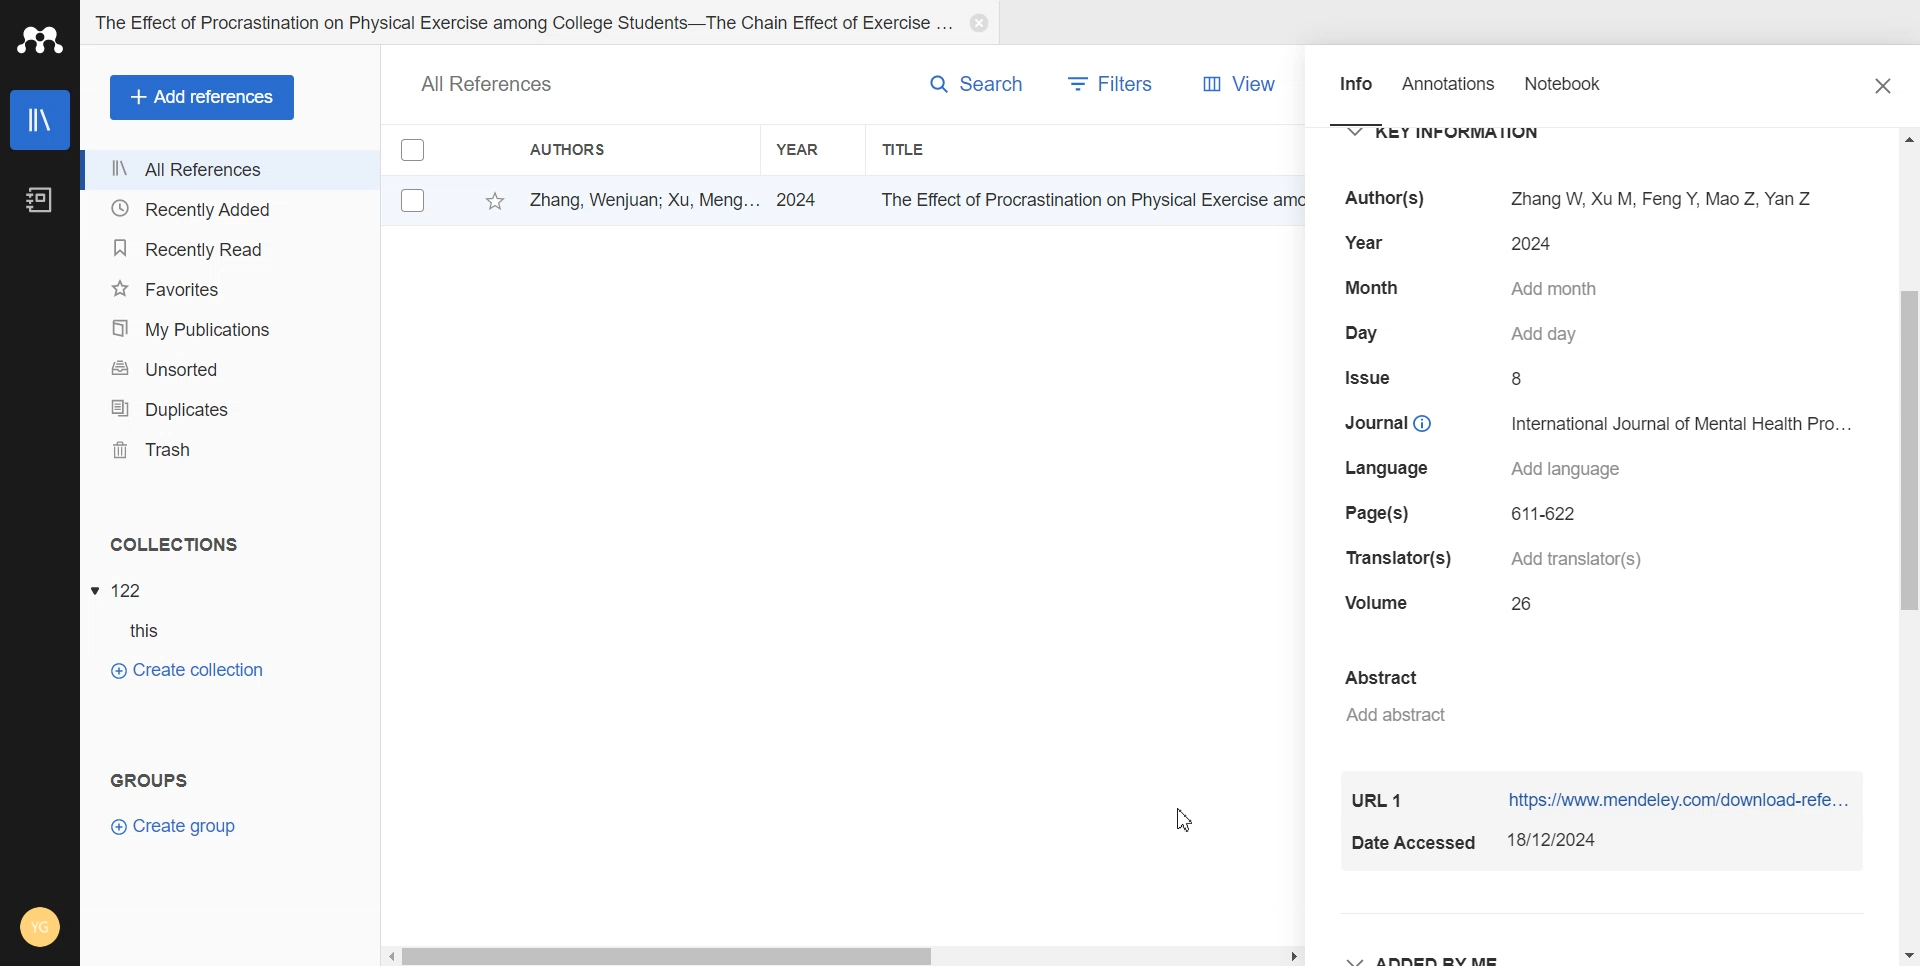  I want to click on Filters, so click(1116, 83).